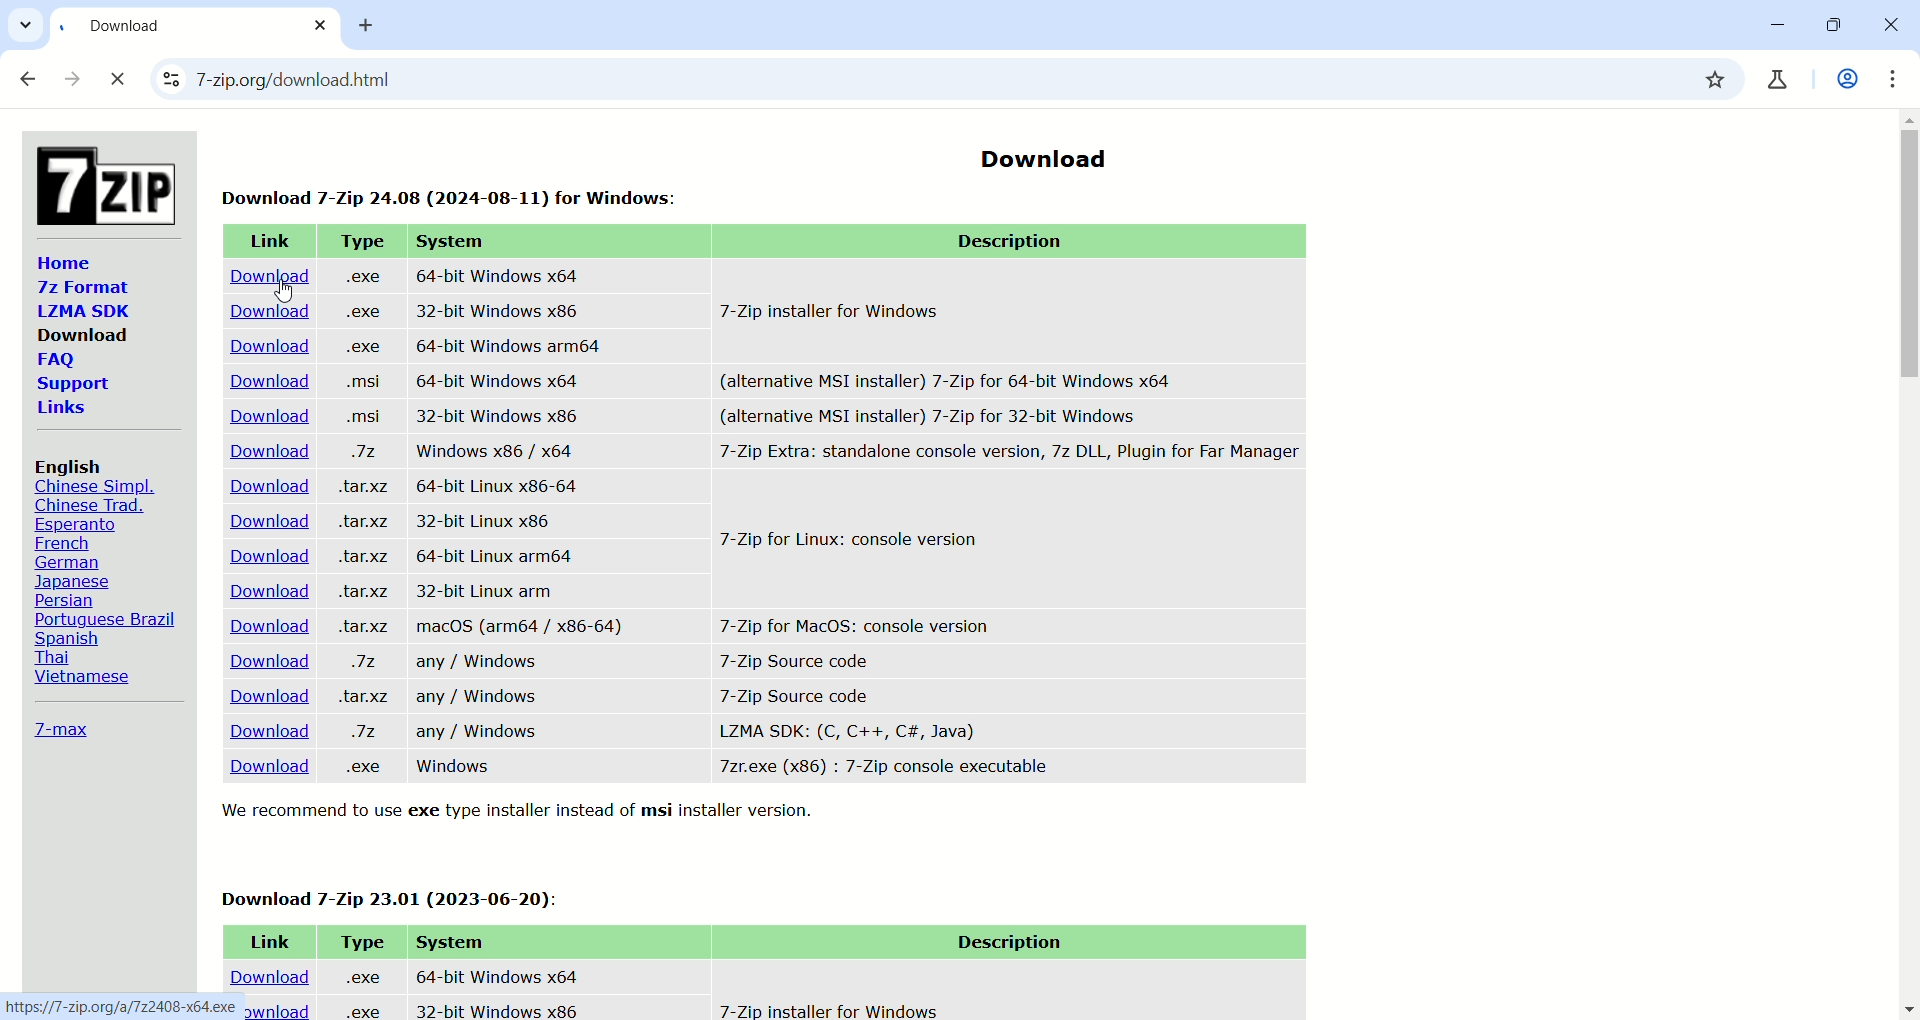  Describe the element at coordinates (491, 450) in the screenshot. I see `‘Windows x86 / x64` at that location.